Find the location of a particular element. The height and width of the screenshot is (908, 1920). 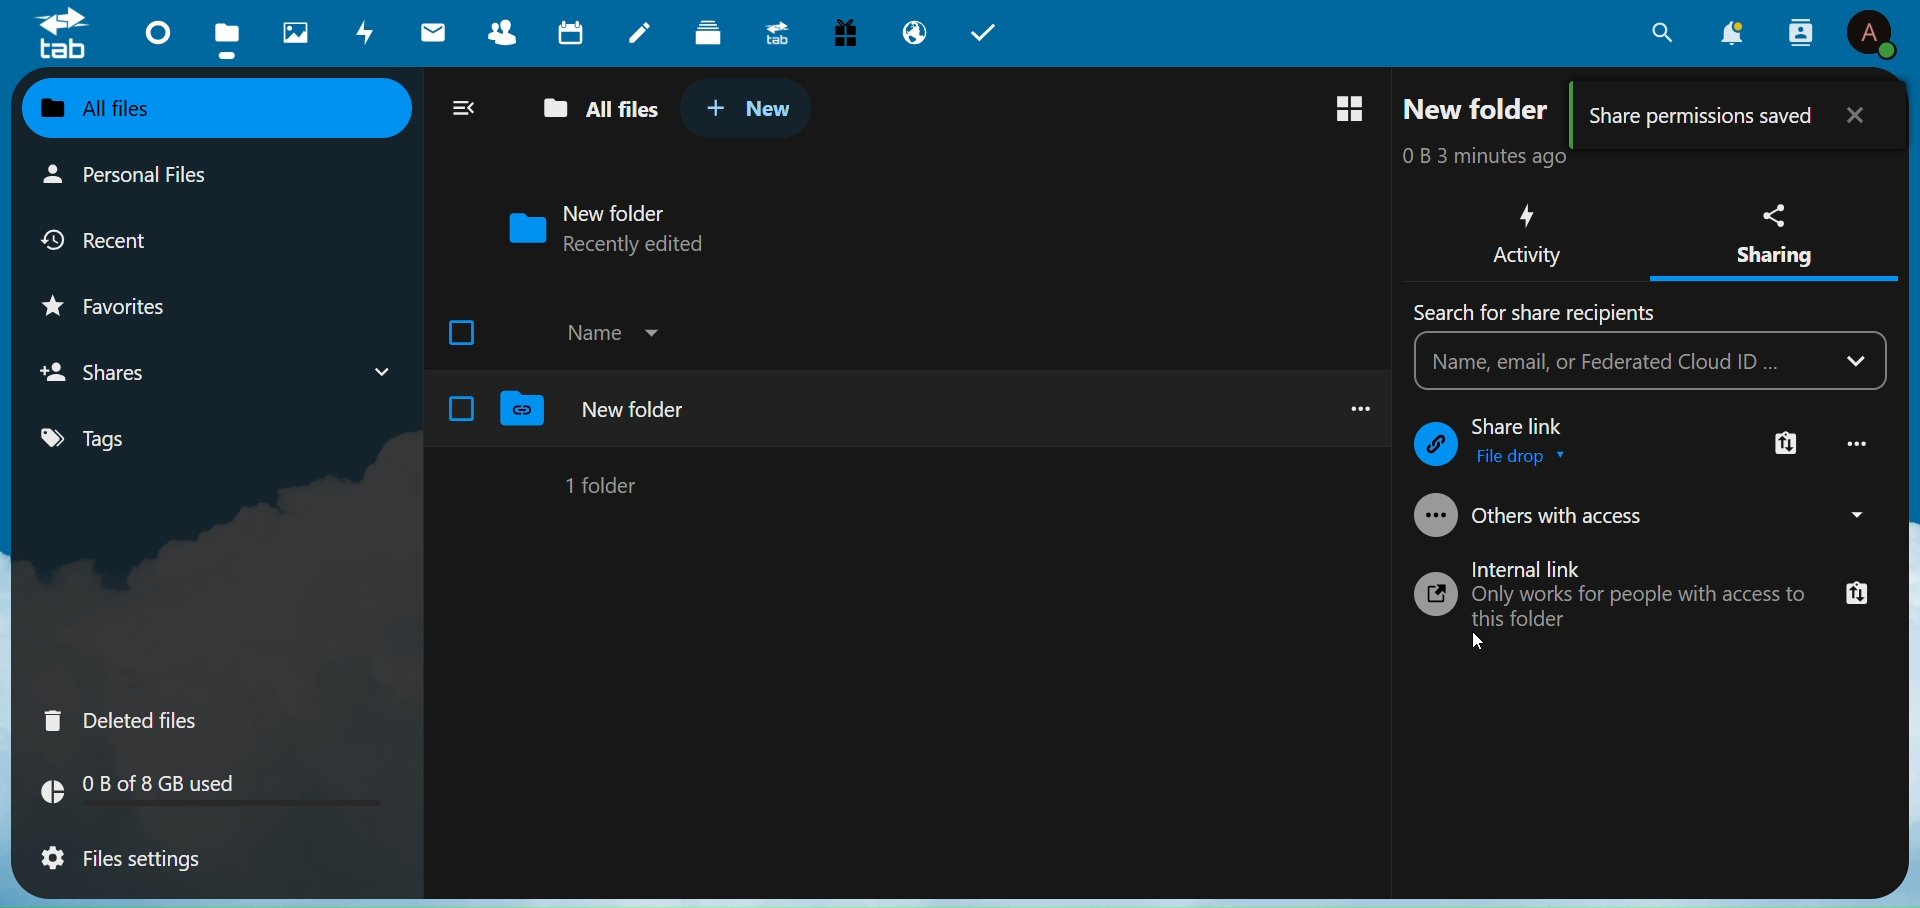

Personal Files is located at coordinates (133, 176).